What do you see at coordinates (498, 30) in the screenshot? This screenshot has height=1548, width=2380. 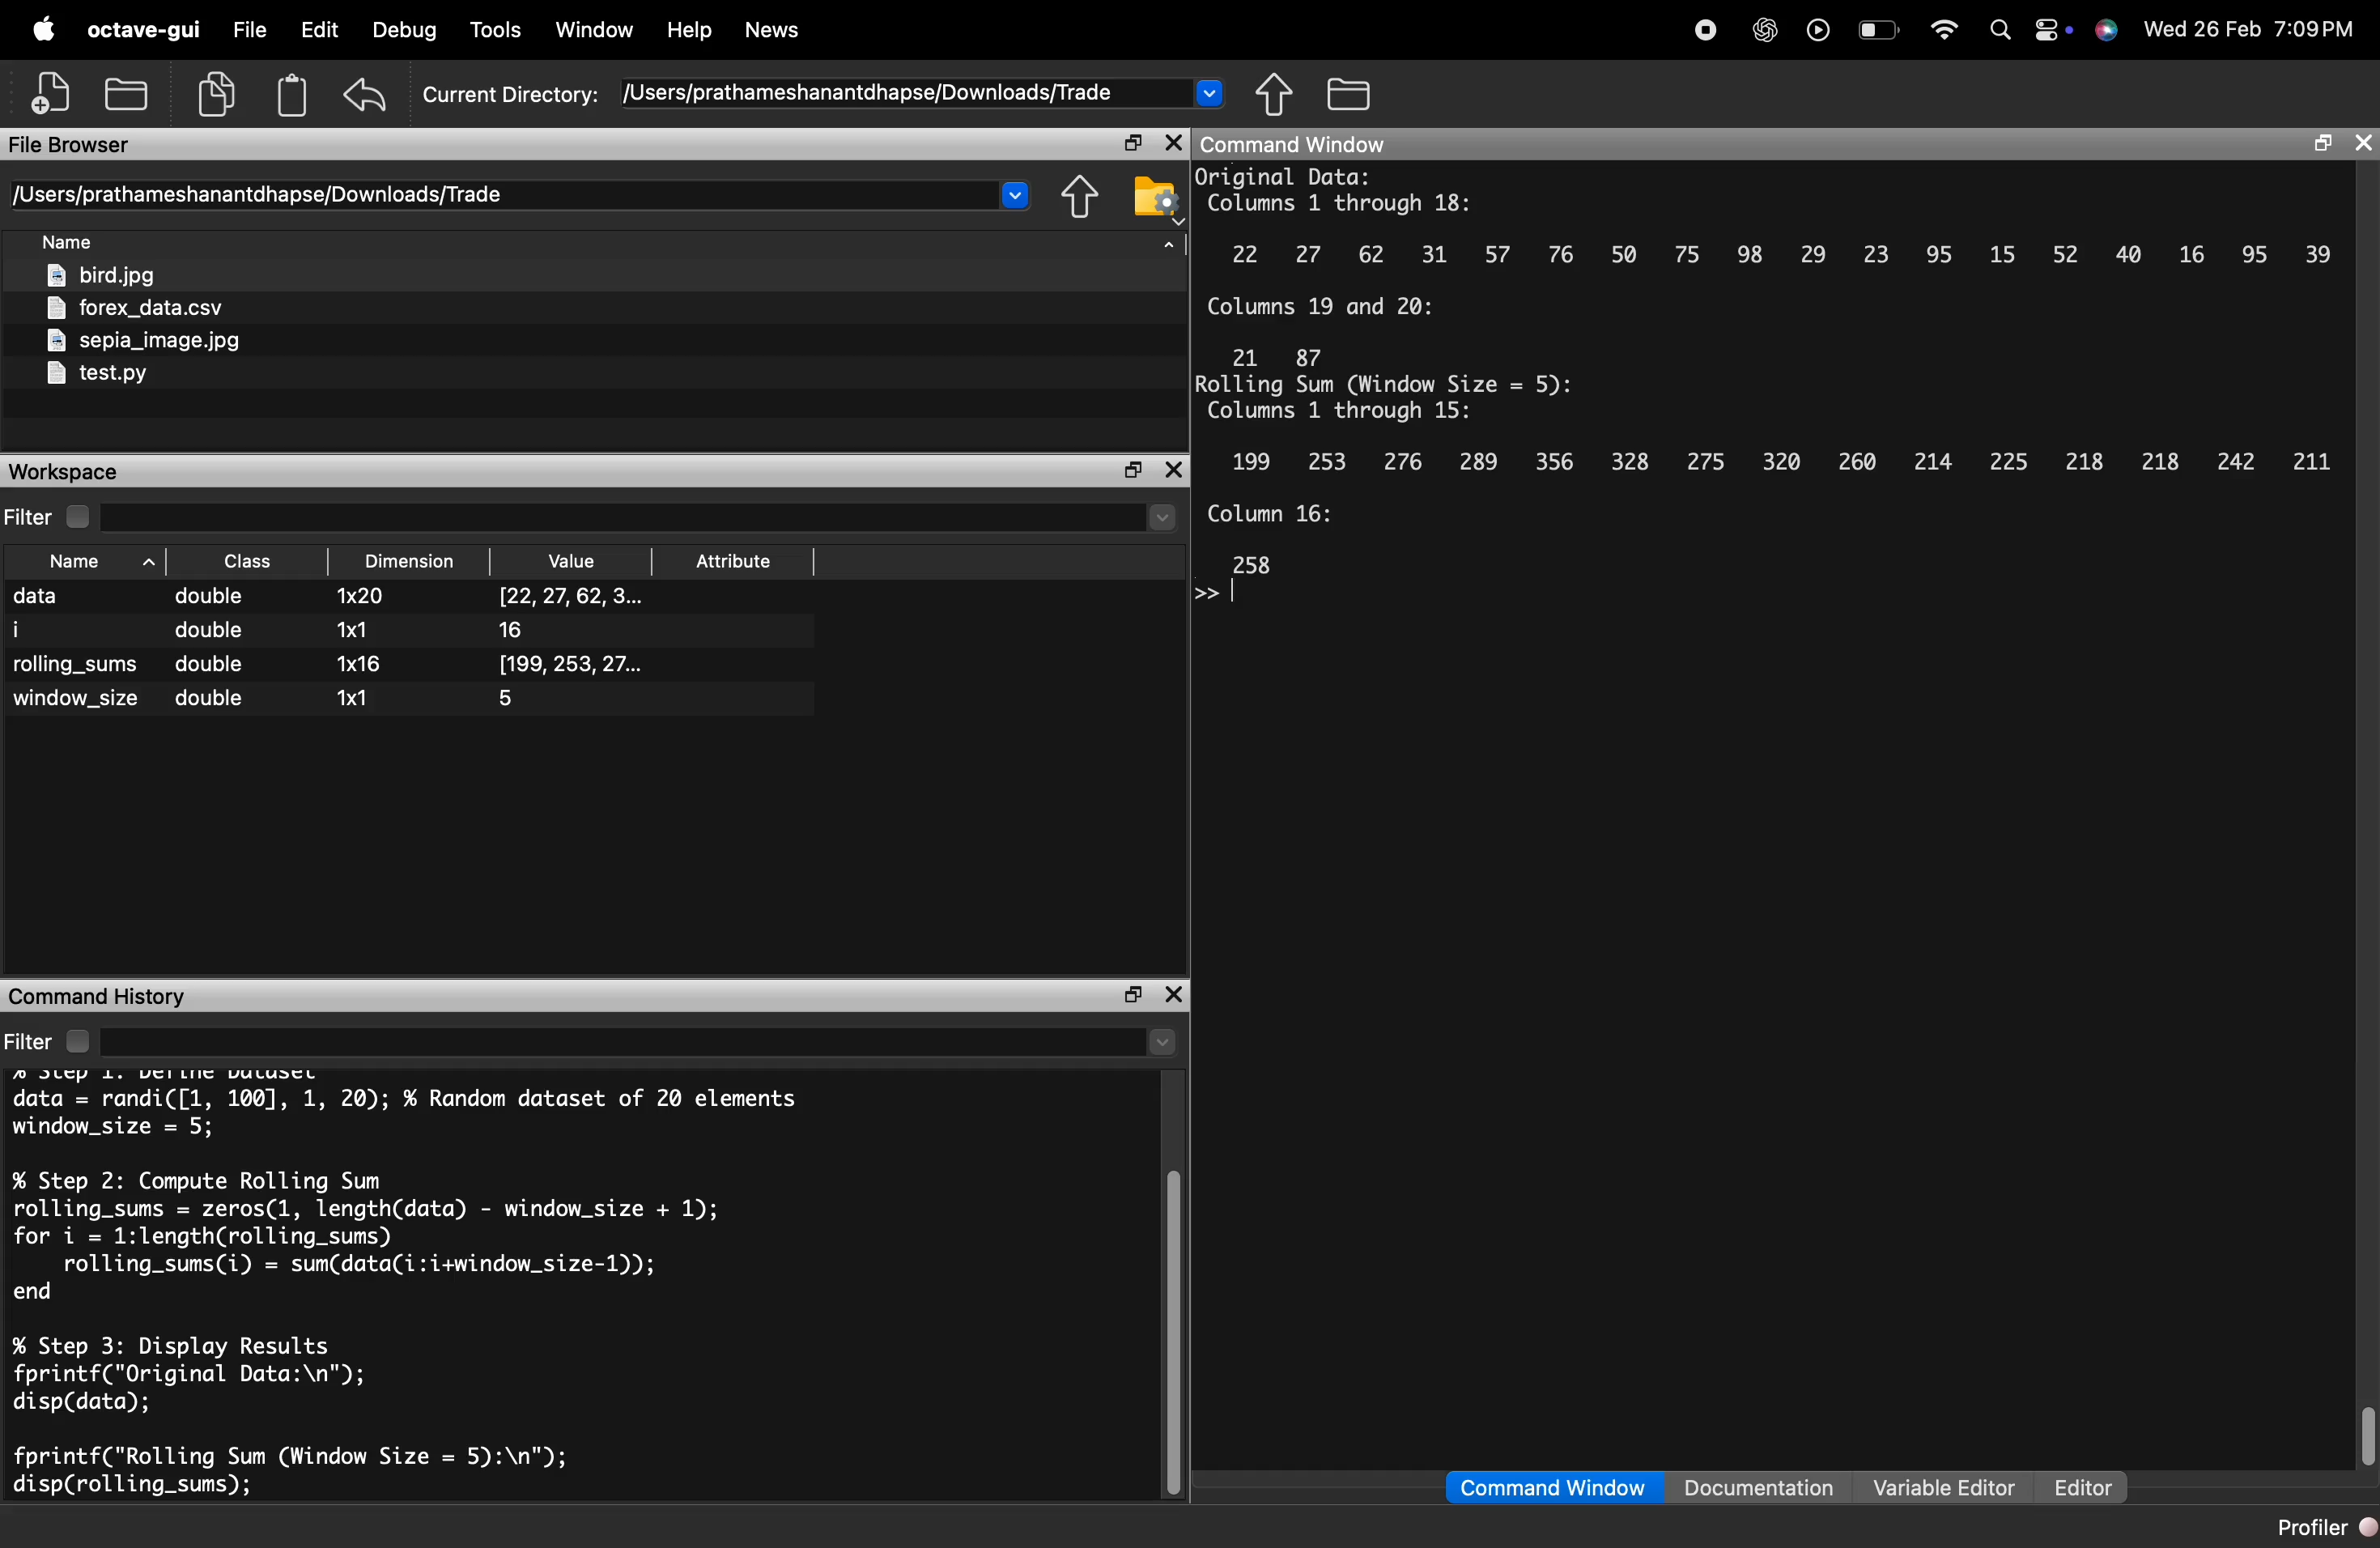 I see `tools` at bounding box center [498, 30].